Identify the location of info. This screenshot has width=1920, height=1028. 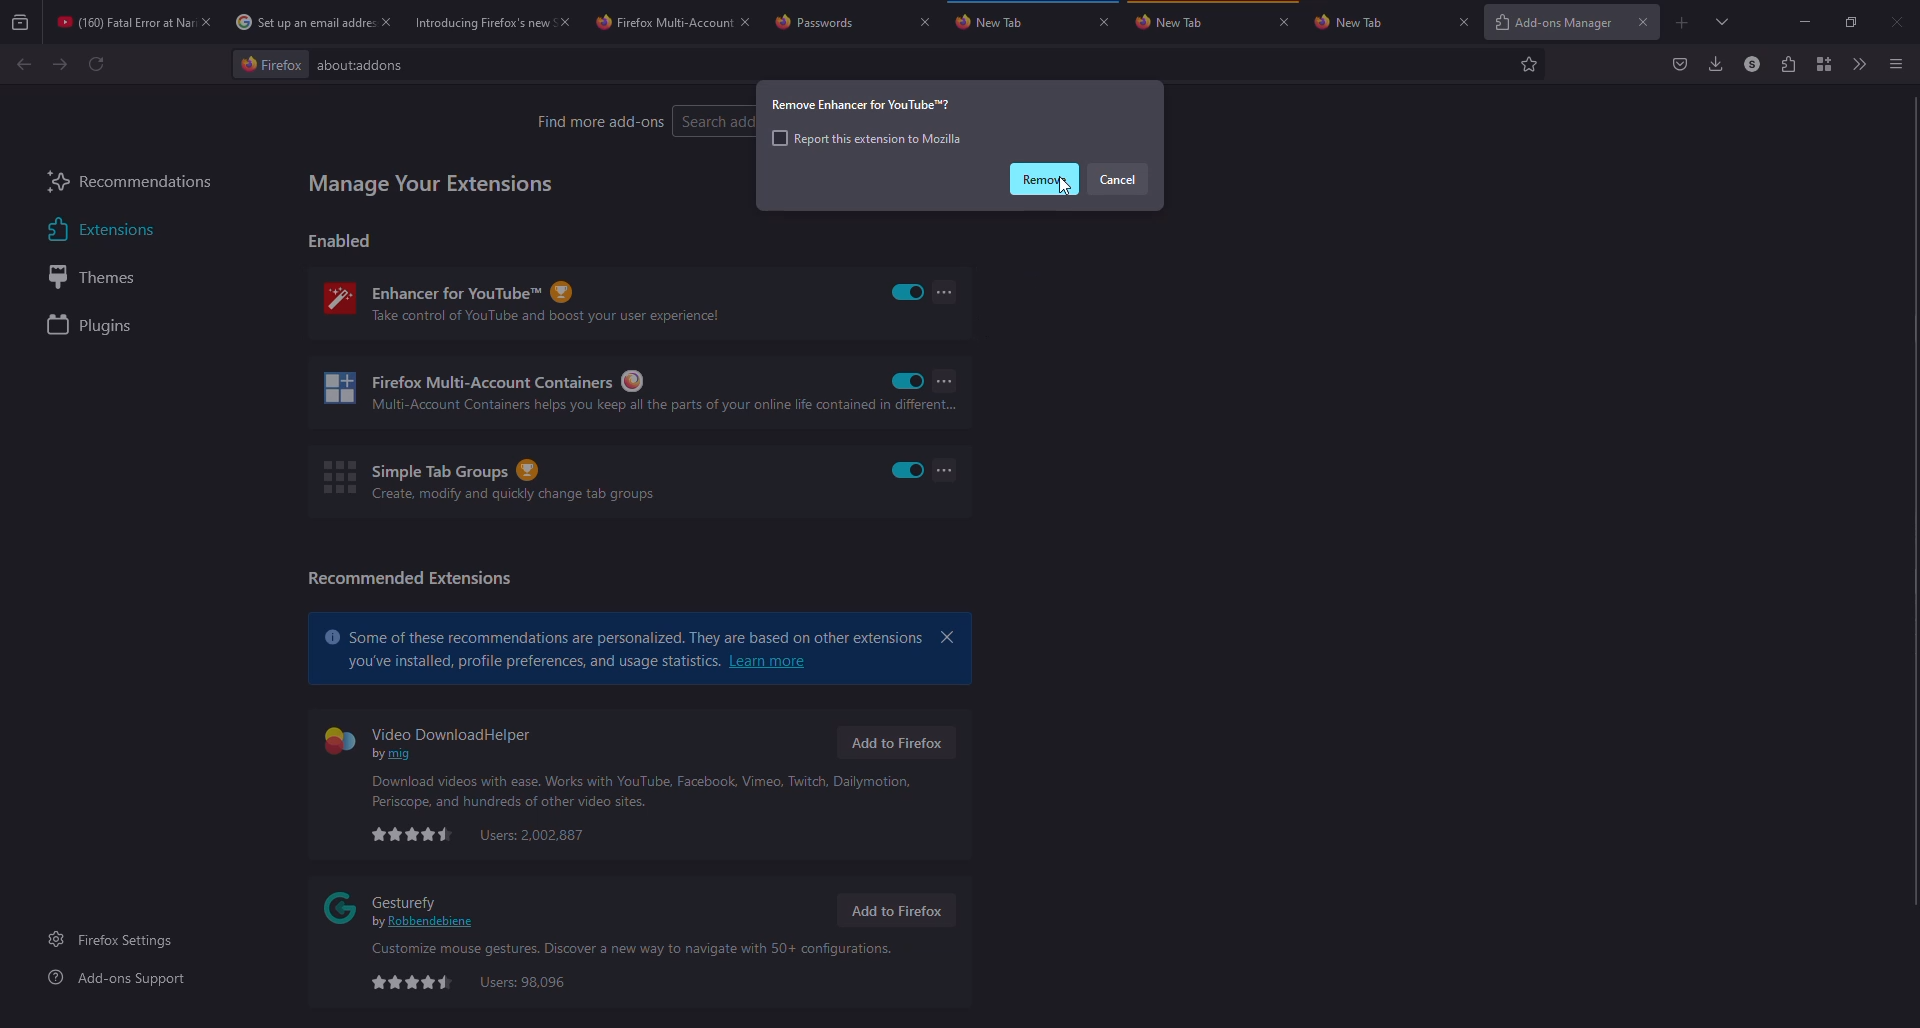
(628, 950).